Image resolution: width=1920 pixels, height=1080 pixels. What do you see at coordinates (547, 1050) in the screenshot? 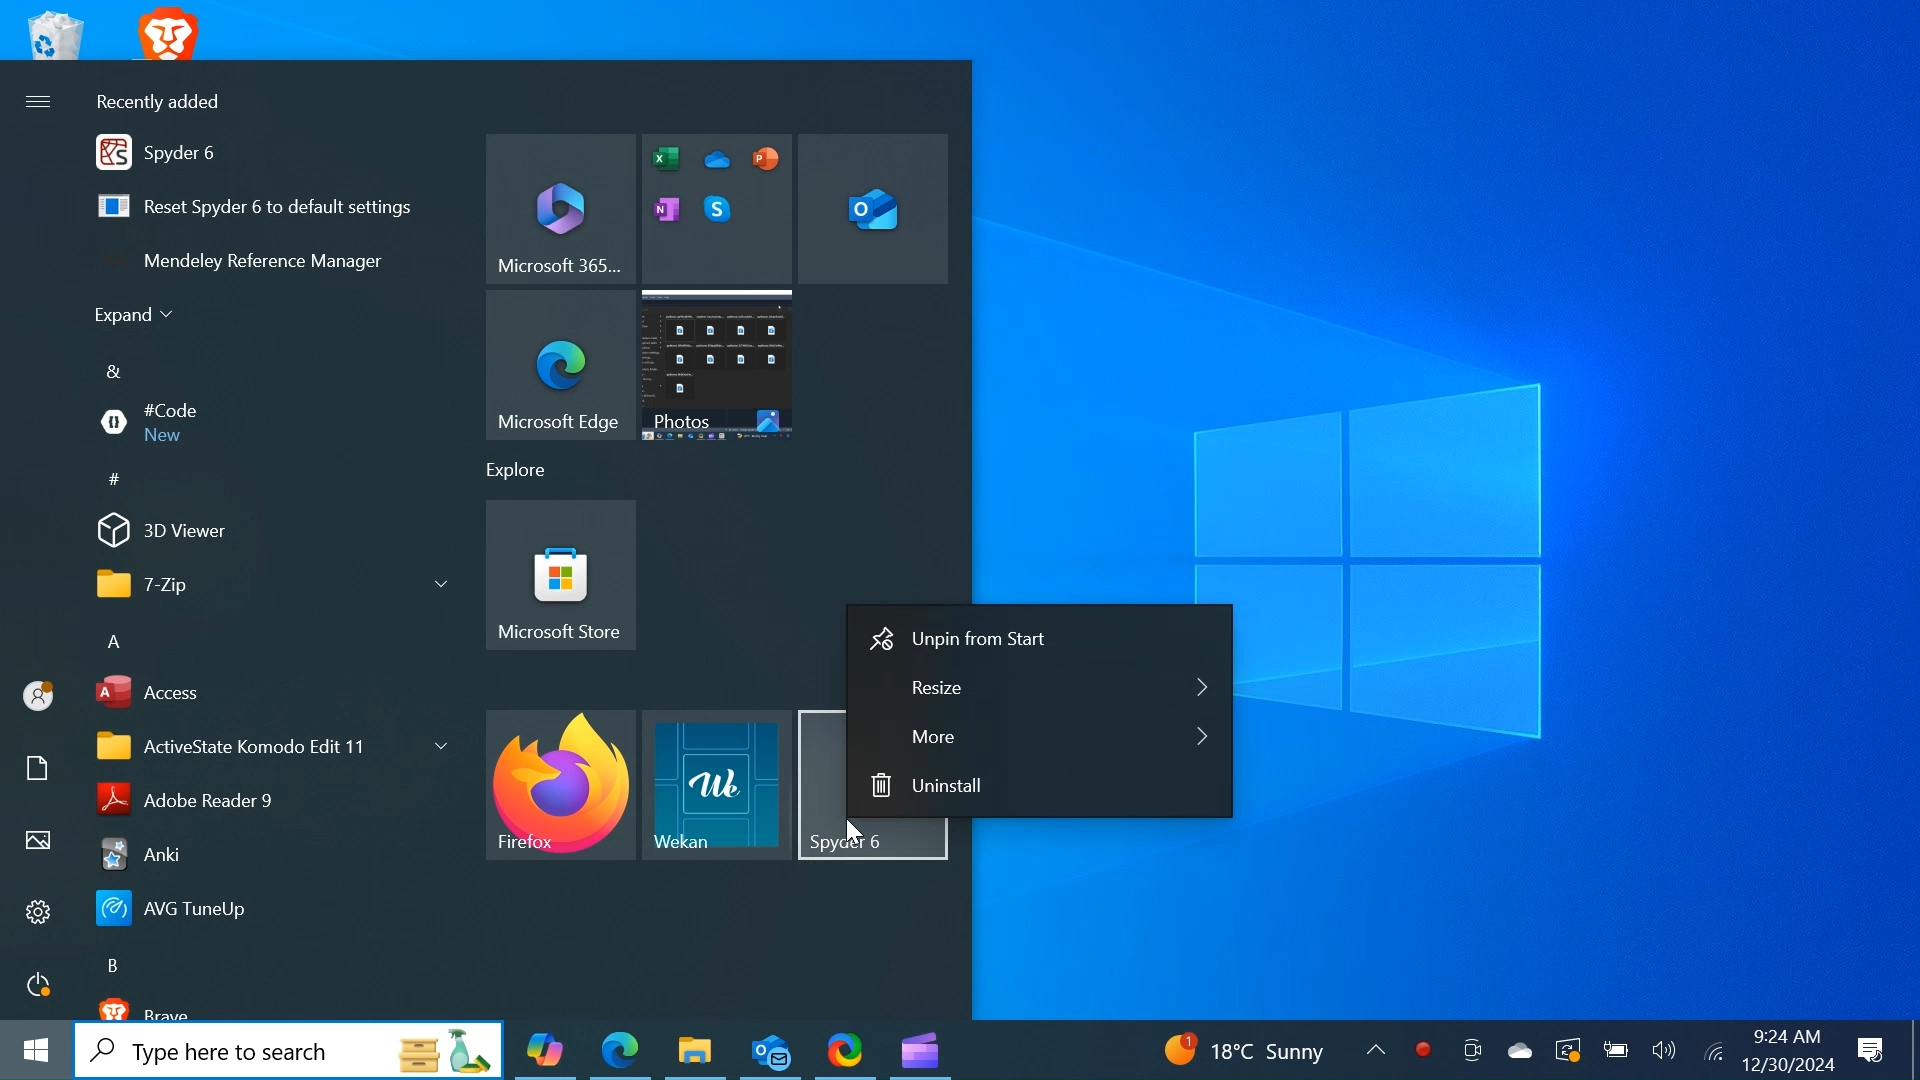
I see `Copilot` at bounding box center [547, 1050].